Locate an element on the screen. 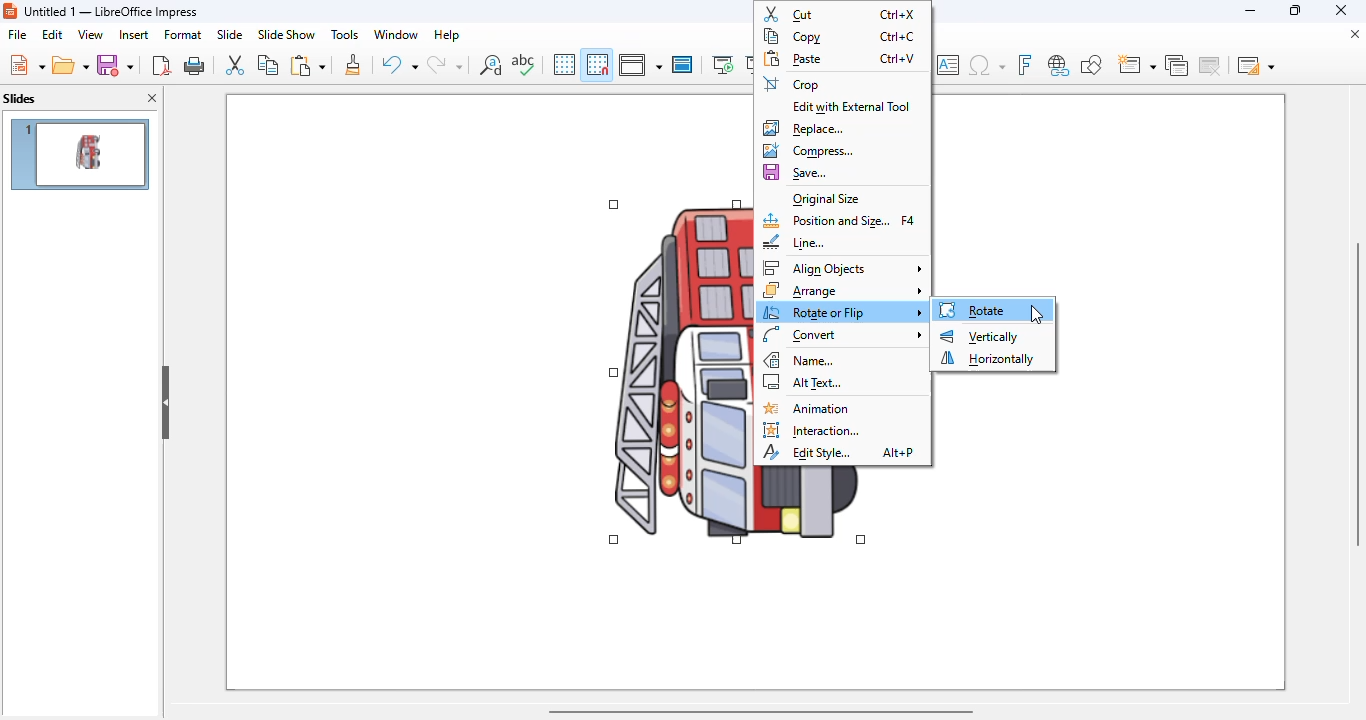  format is located at coordinates (183, 34).